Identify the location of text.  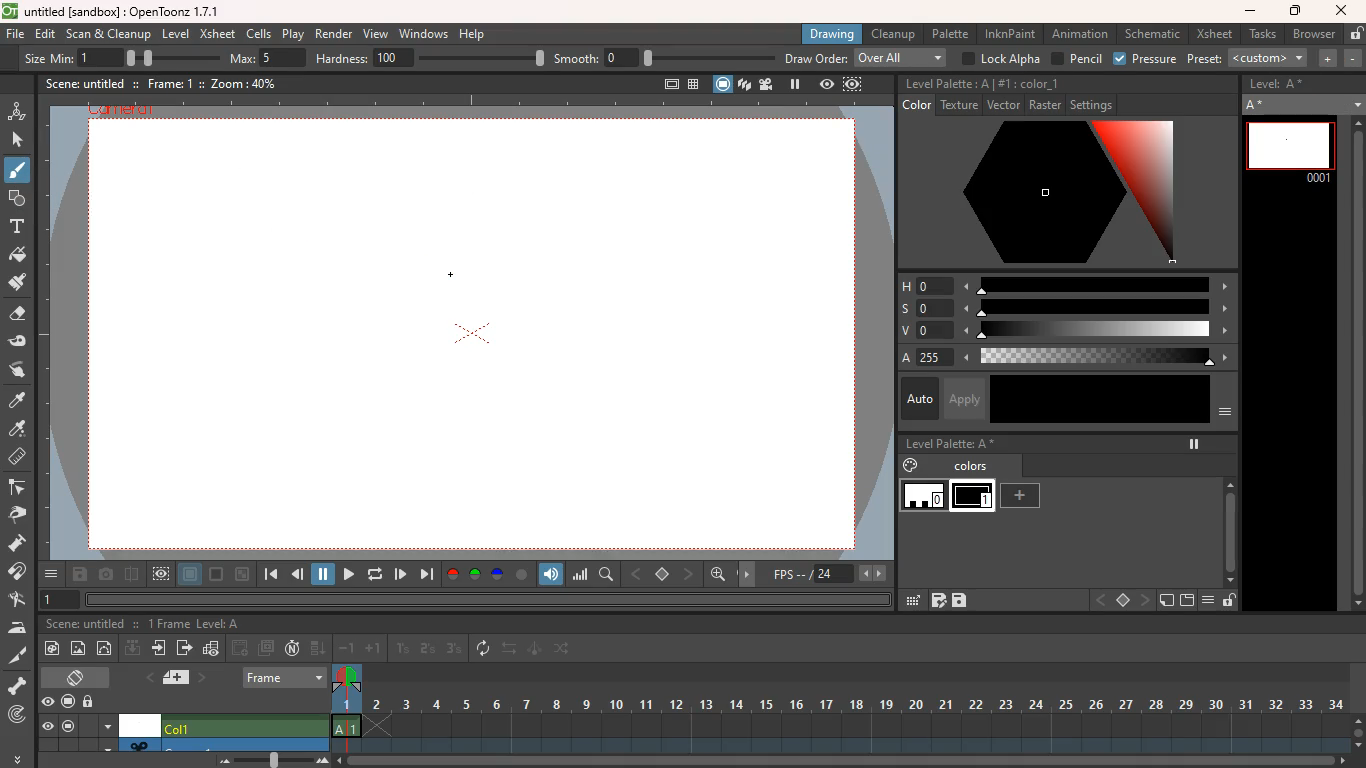
(17, 228).